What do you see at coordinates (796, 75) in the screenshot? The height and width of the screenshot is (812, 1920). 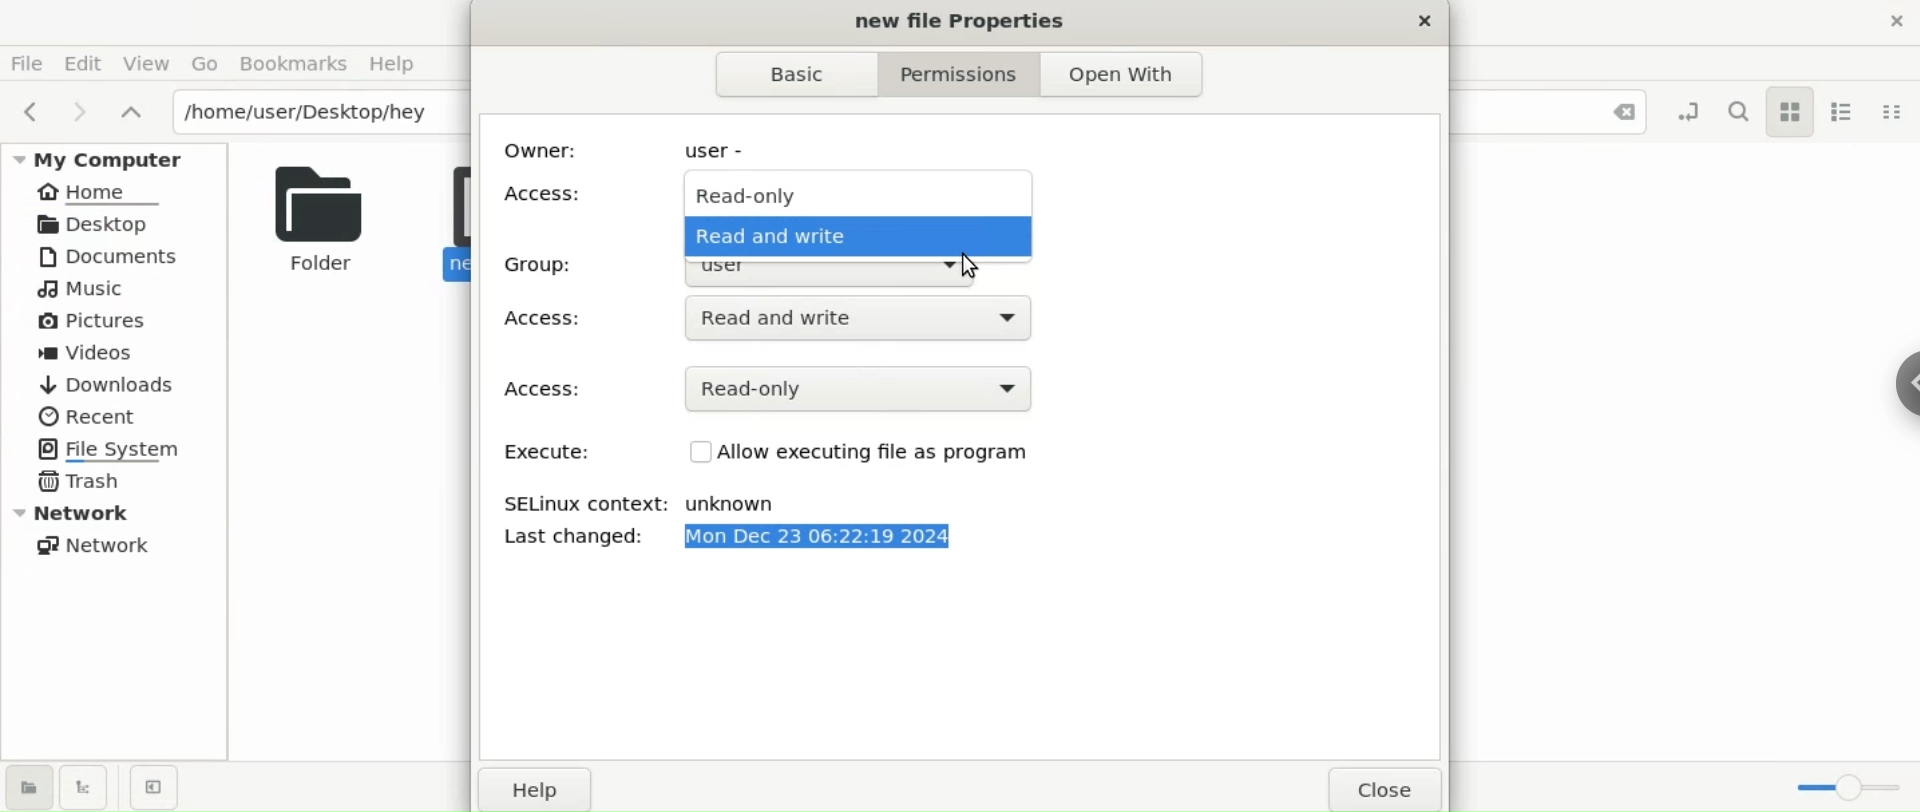 I see `Basic` at bounding box center [796, 75].